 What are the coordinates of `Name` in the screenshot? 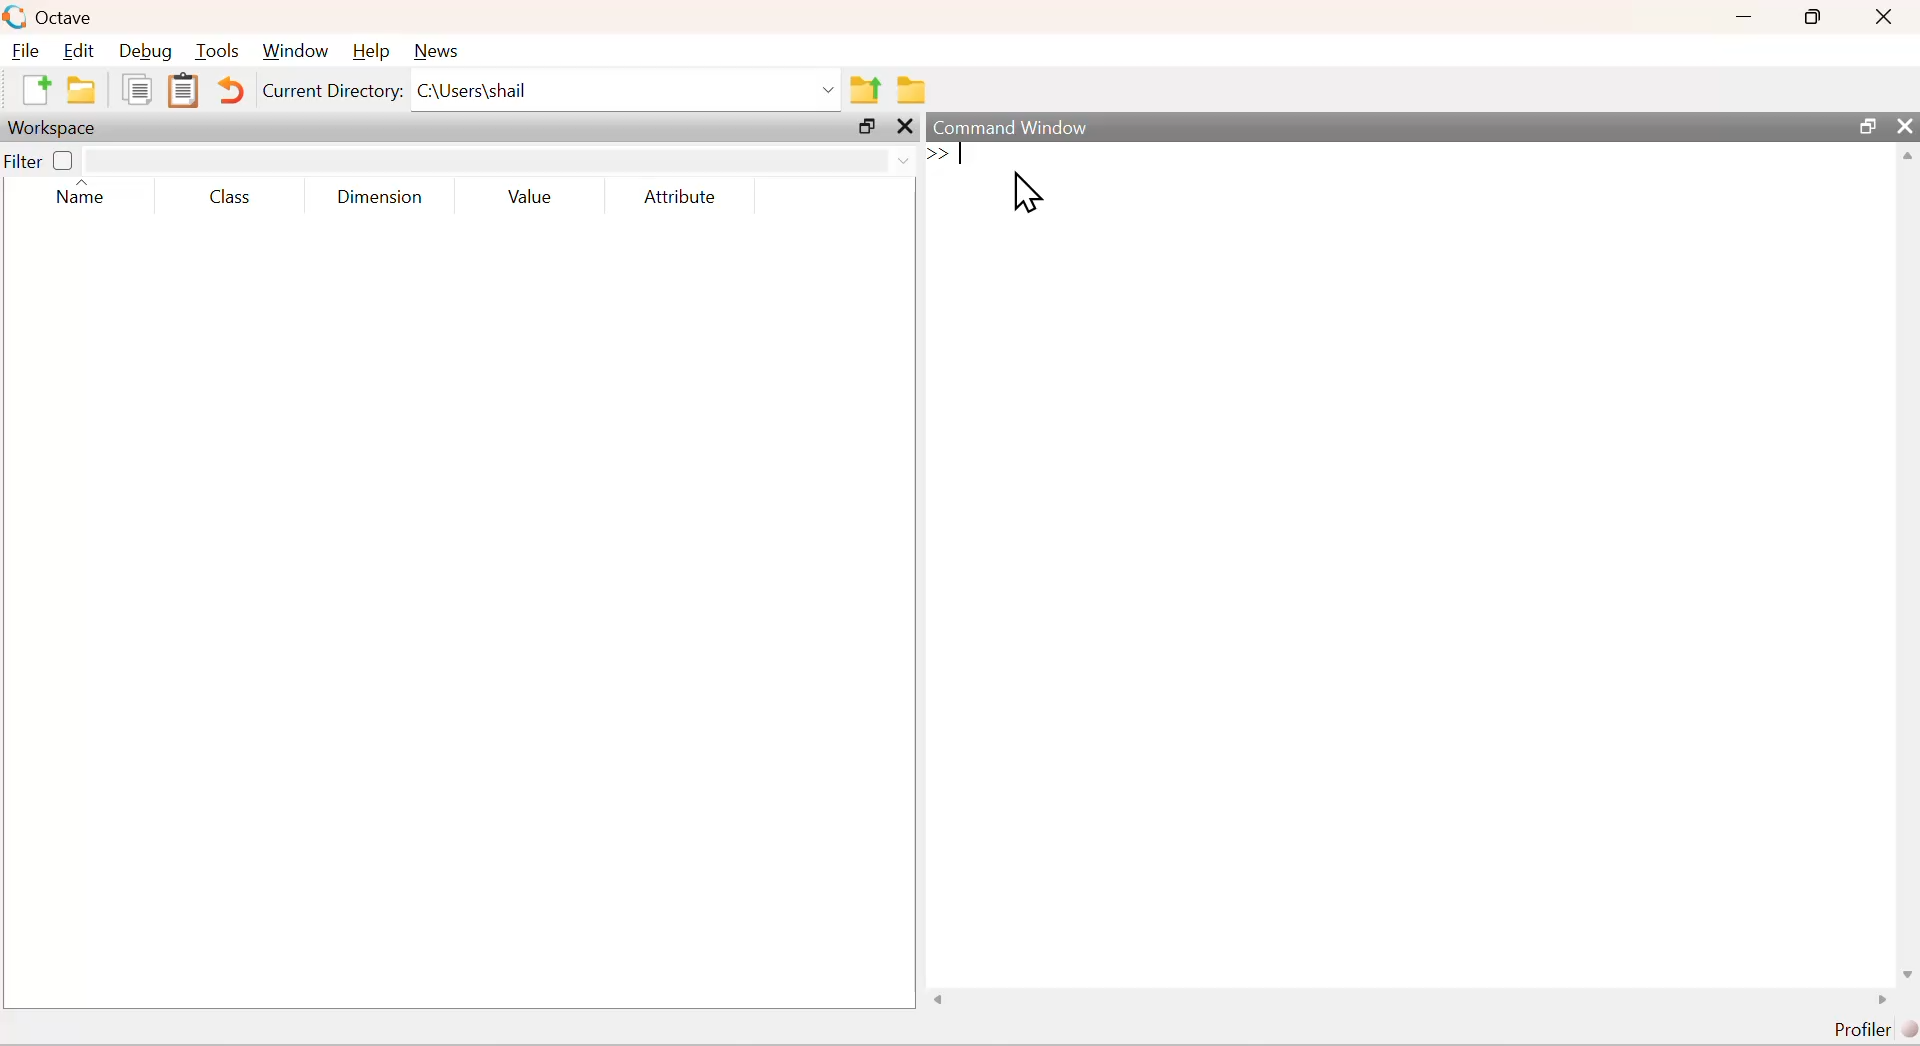 It's located at (88, 194).